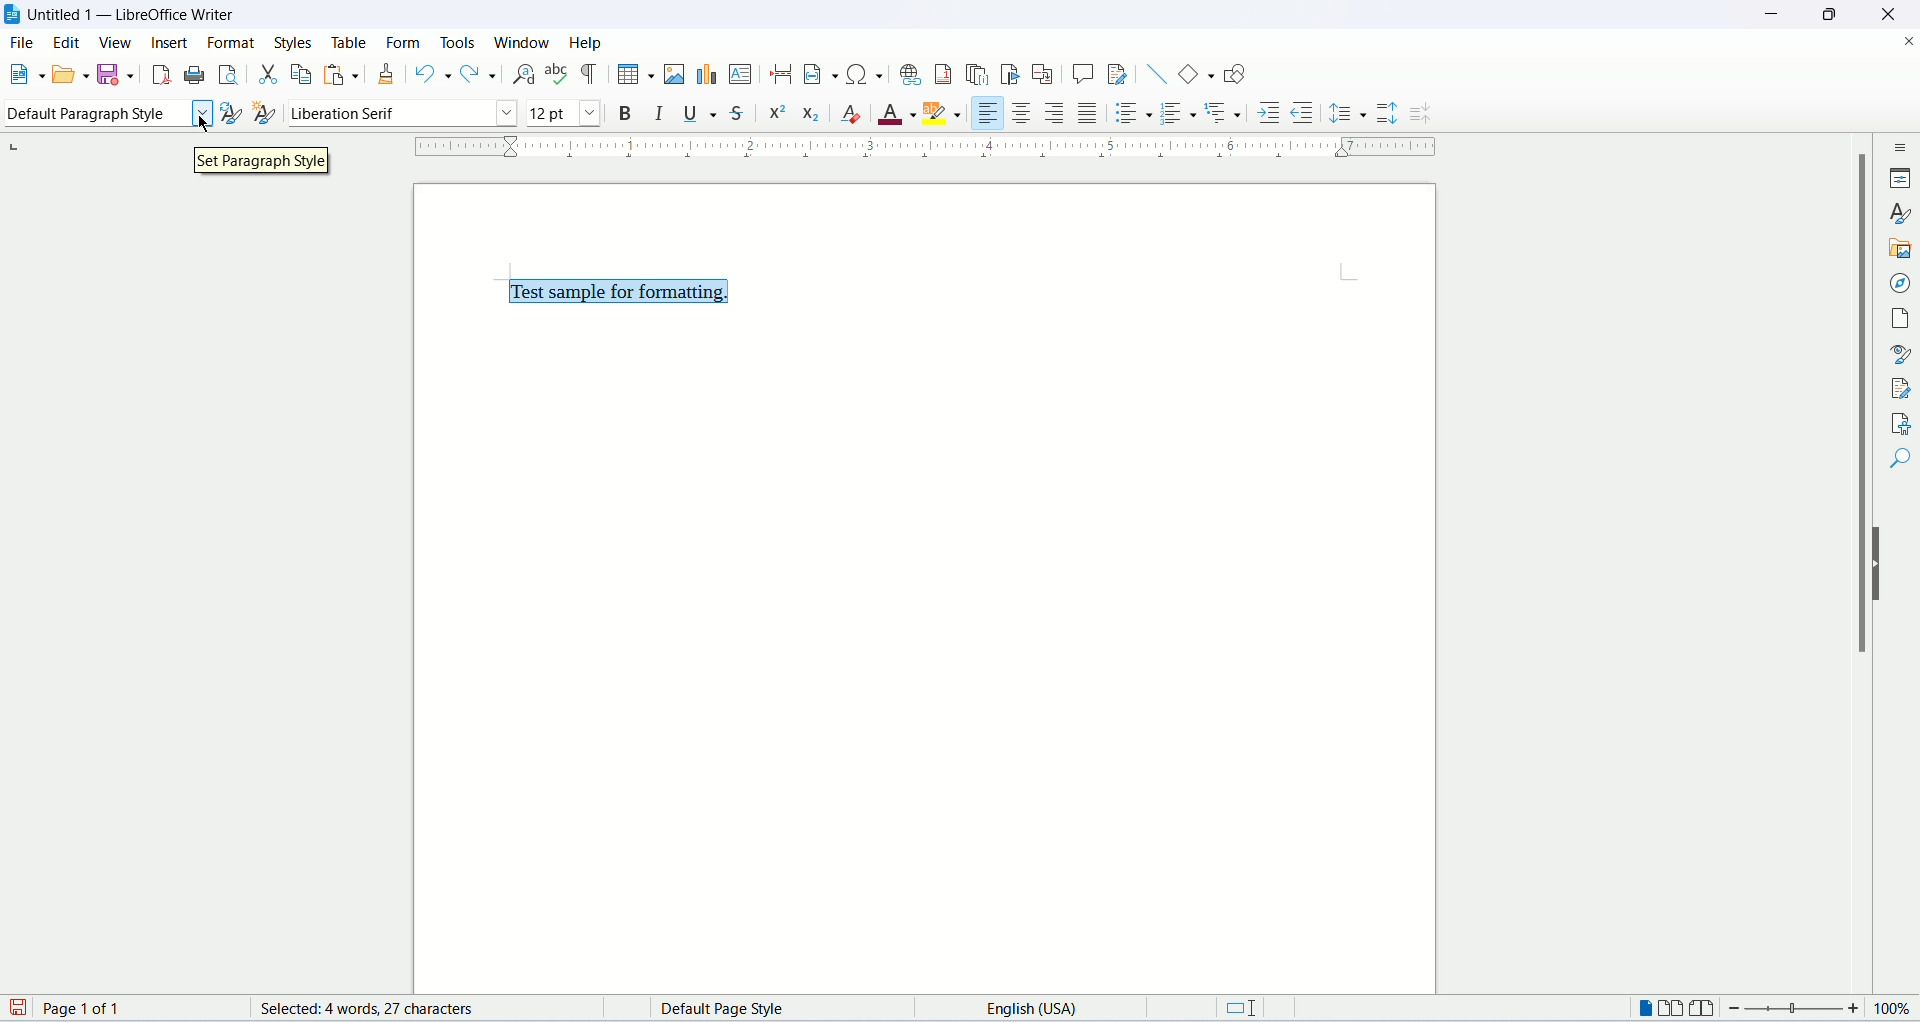 The height and width of the screenshot is (1022, 1920). I want to click on manage changes, so click(1900, 388).